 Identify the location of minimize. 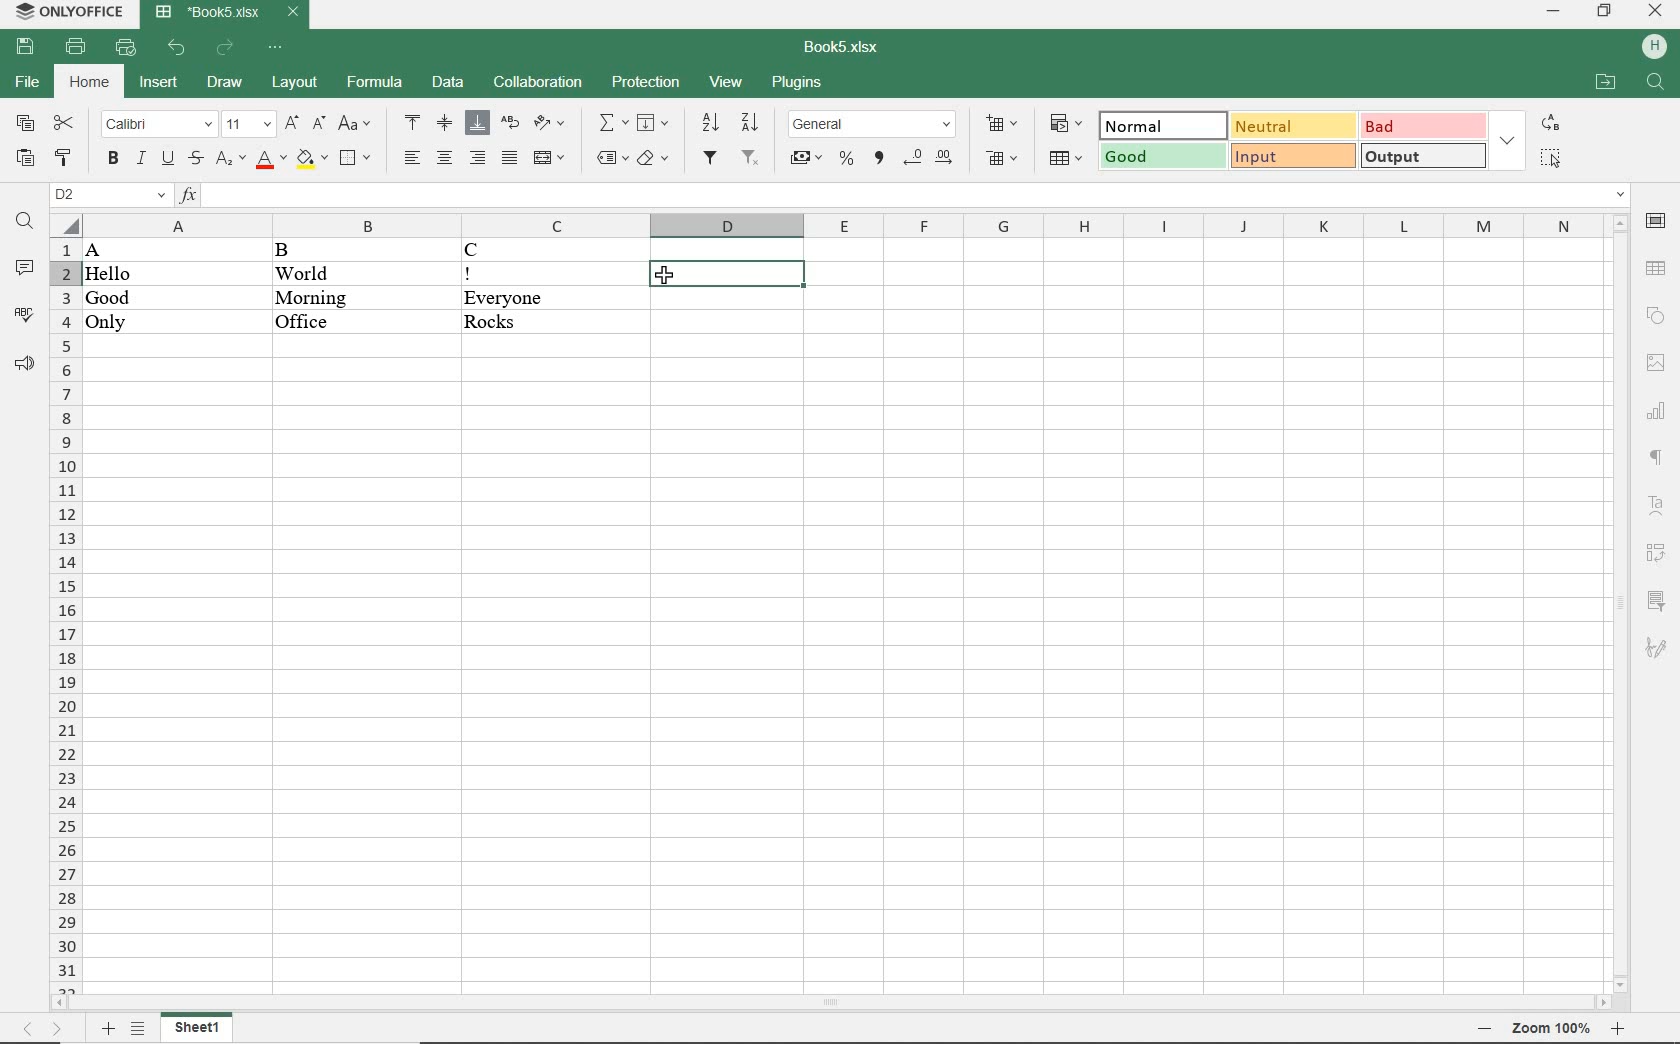
(1557, 13).